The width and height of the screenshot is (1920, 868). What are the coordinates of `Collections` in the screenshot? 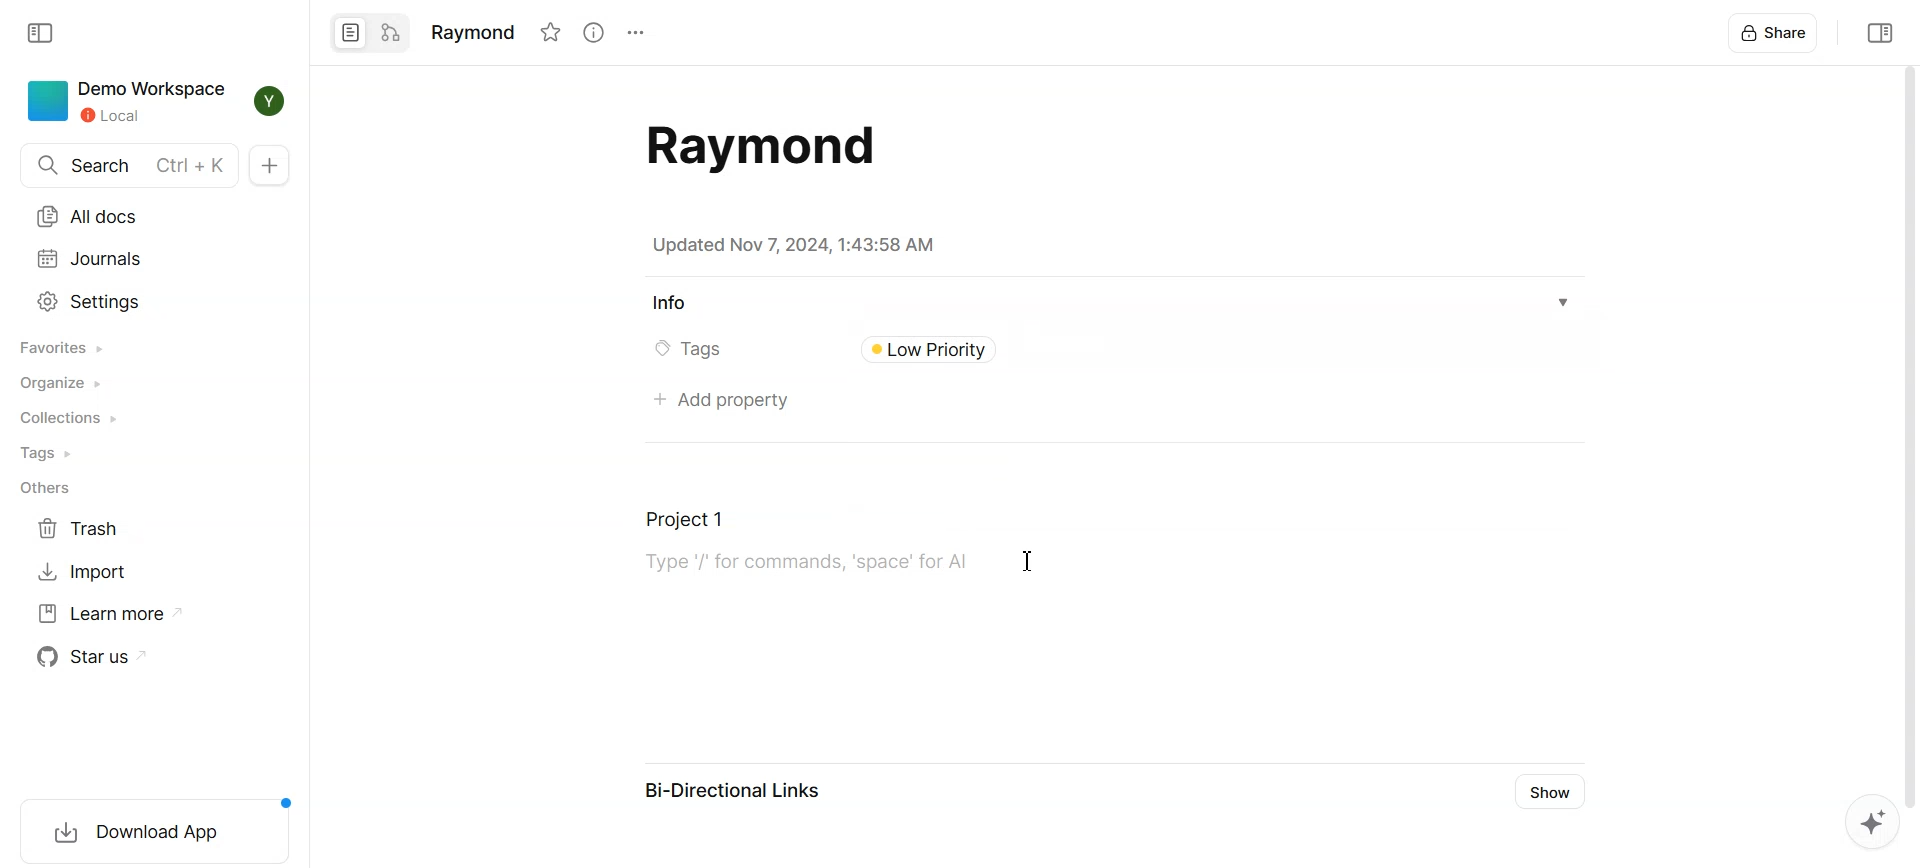 It's located at (69, 418).